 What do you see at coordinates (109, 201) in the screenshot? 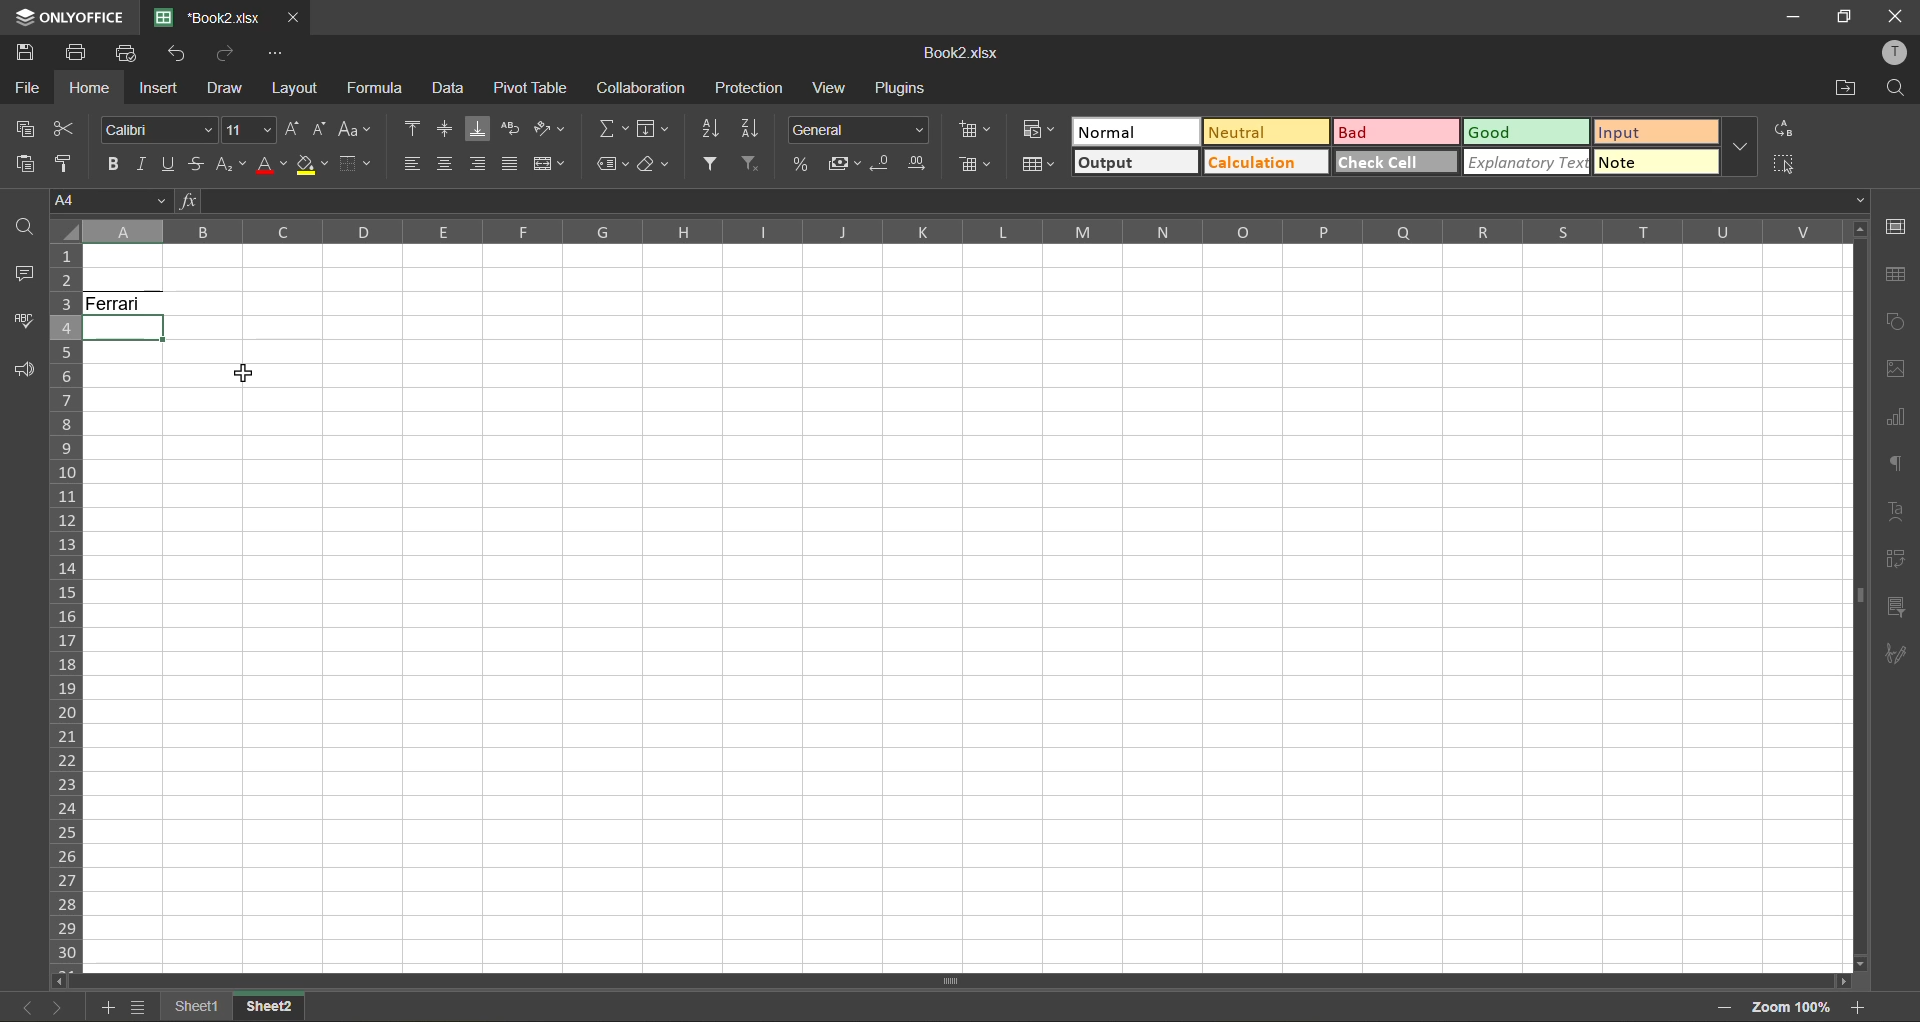
I see `cell address` at bounding box center [109, 201].